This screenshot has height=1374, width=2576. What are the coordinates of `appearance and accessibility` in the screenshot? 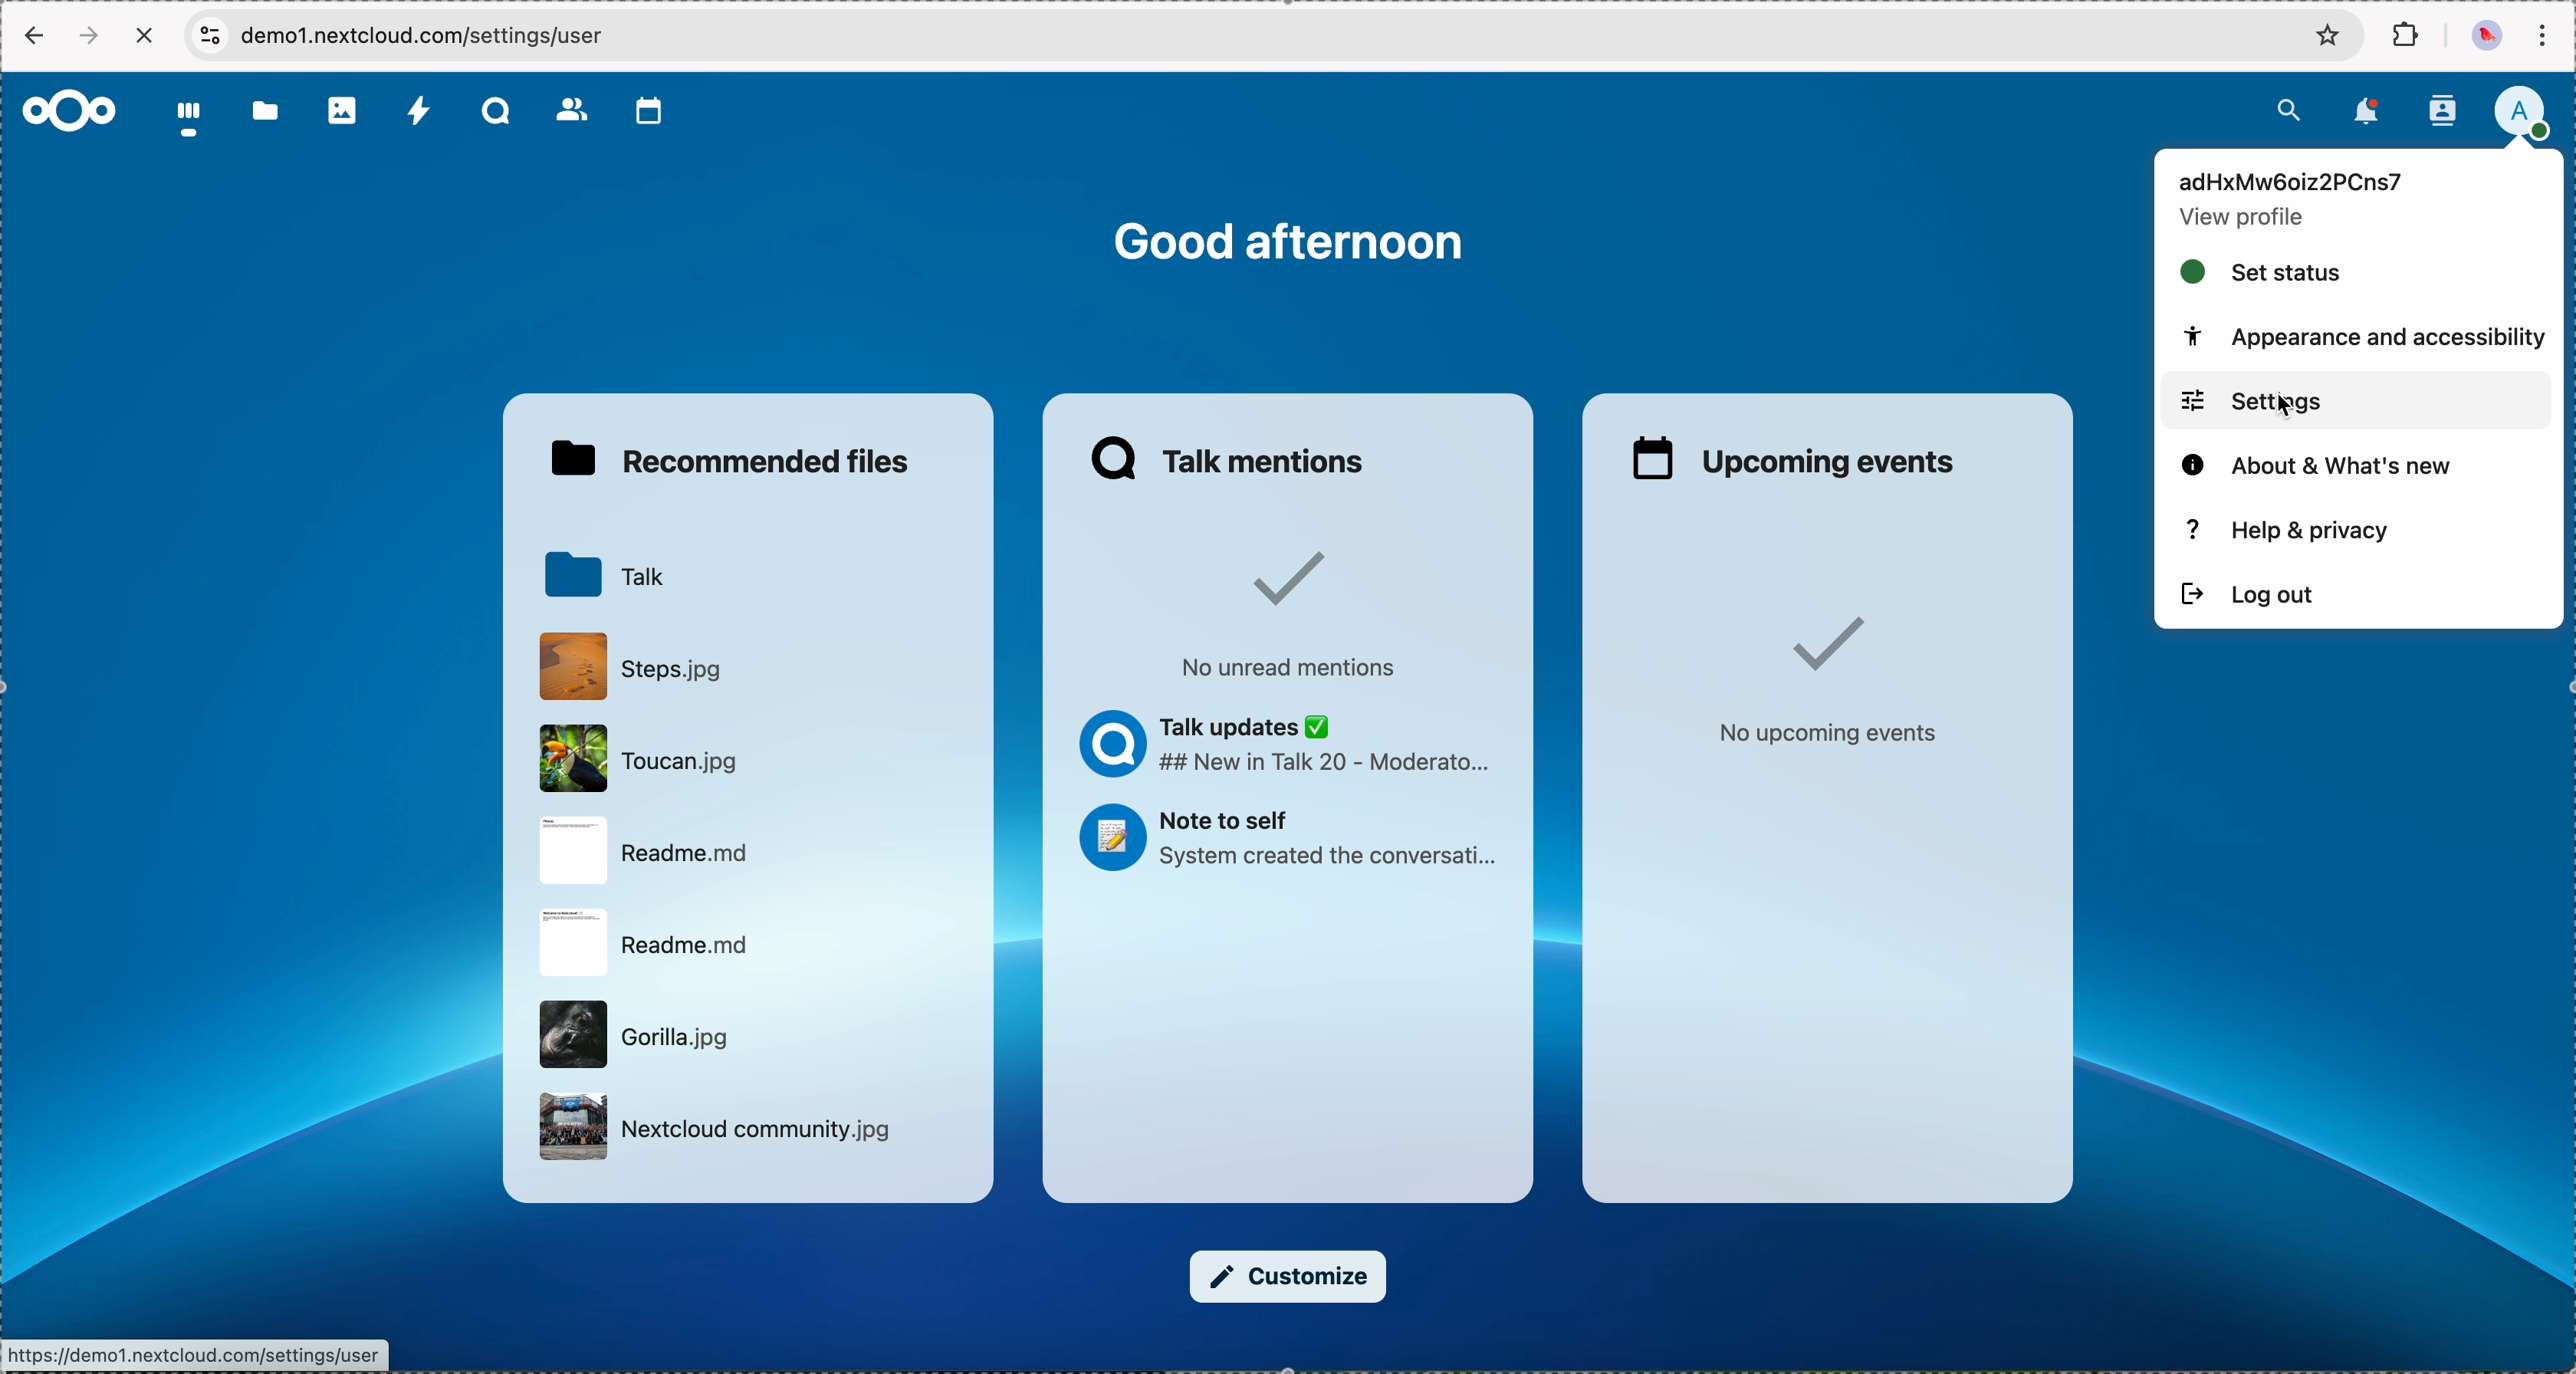 It's located at (2362, 338).